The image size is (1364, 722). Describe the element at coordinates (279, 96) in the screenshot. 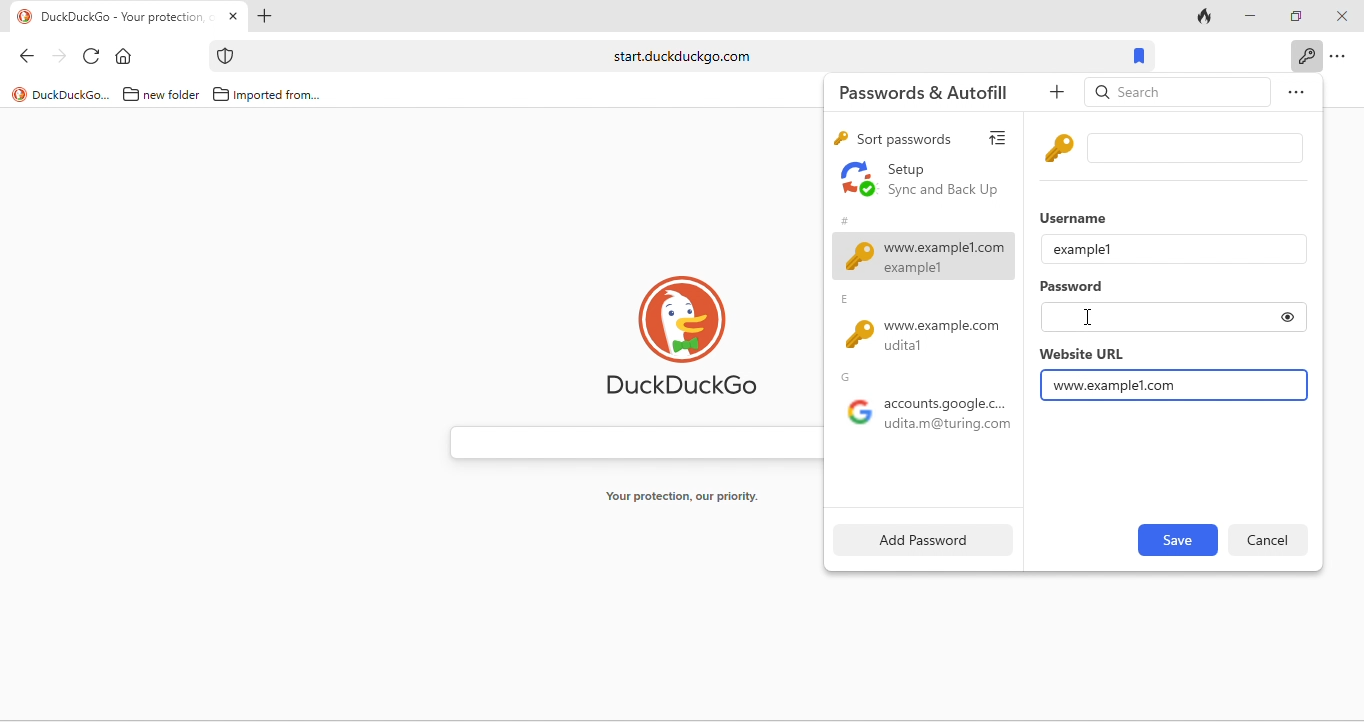

I see `imported from` at that location.